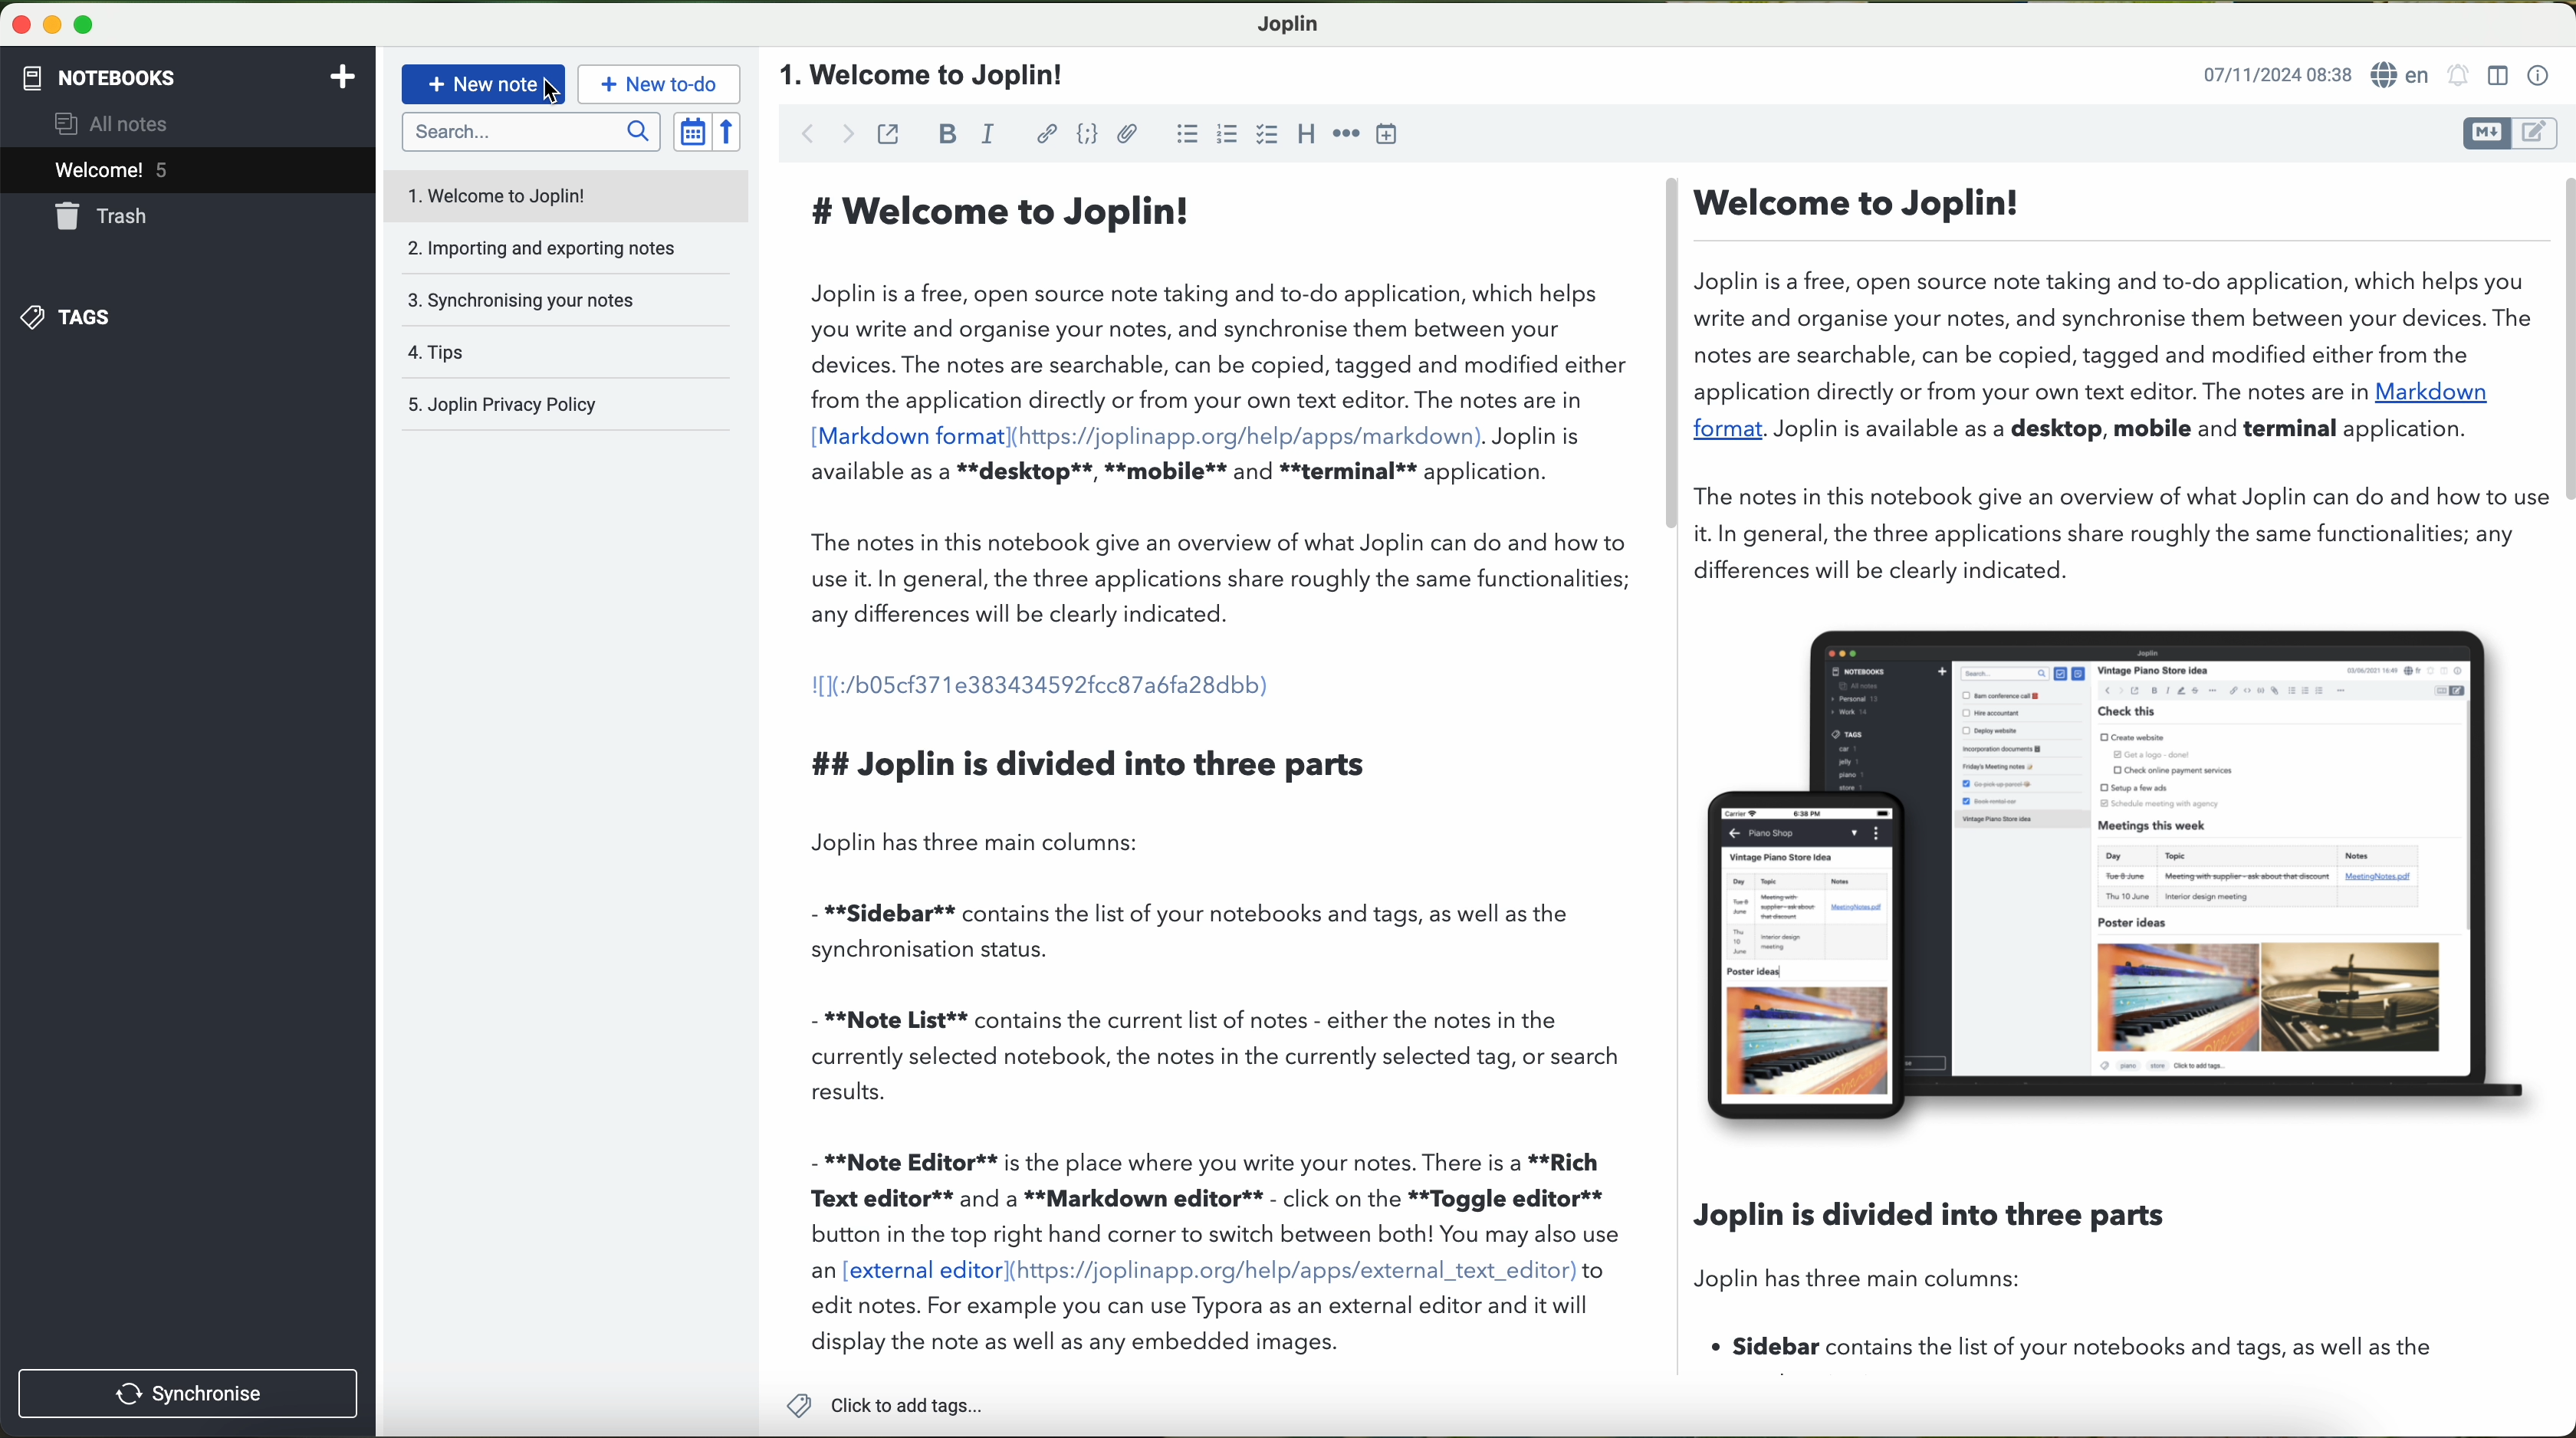  What do you see at coordinates (1681, 767) in the screenshot?
I see `workspace` at bounding box center [1681, 767].